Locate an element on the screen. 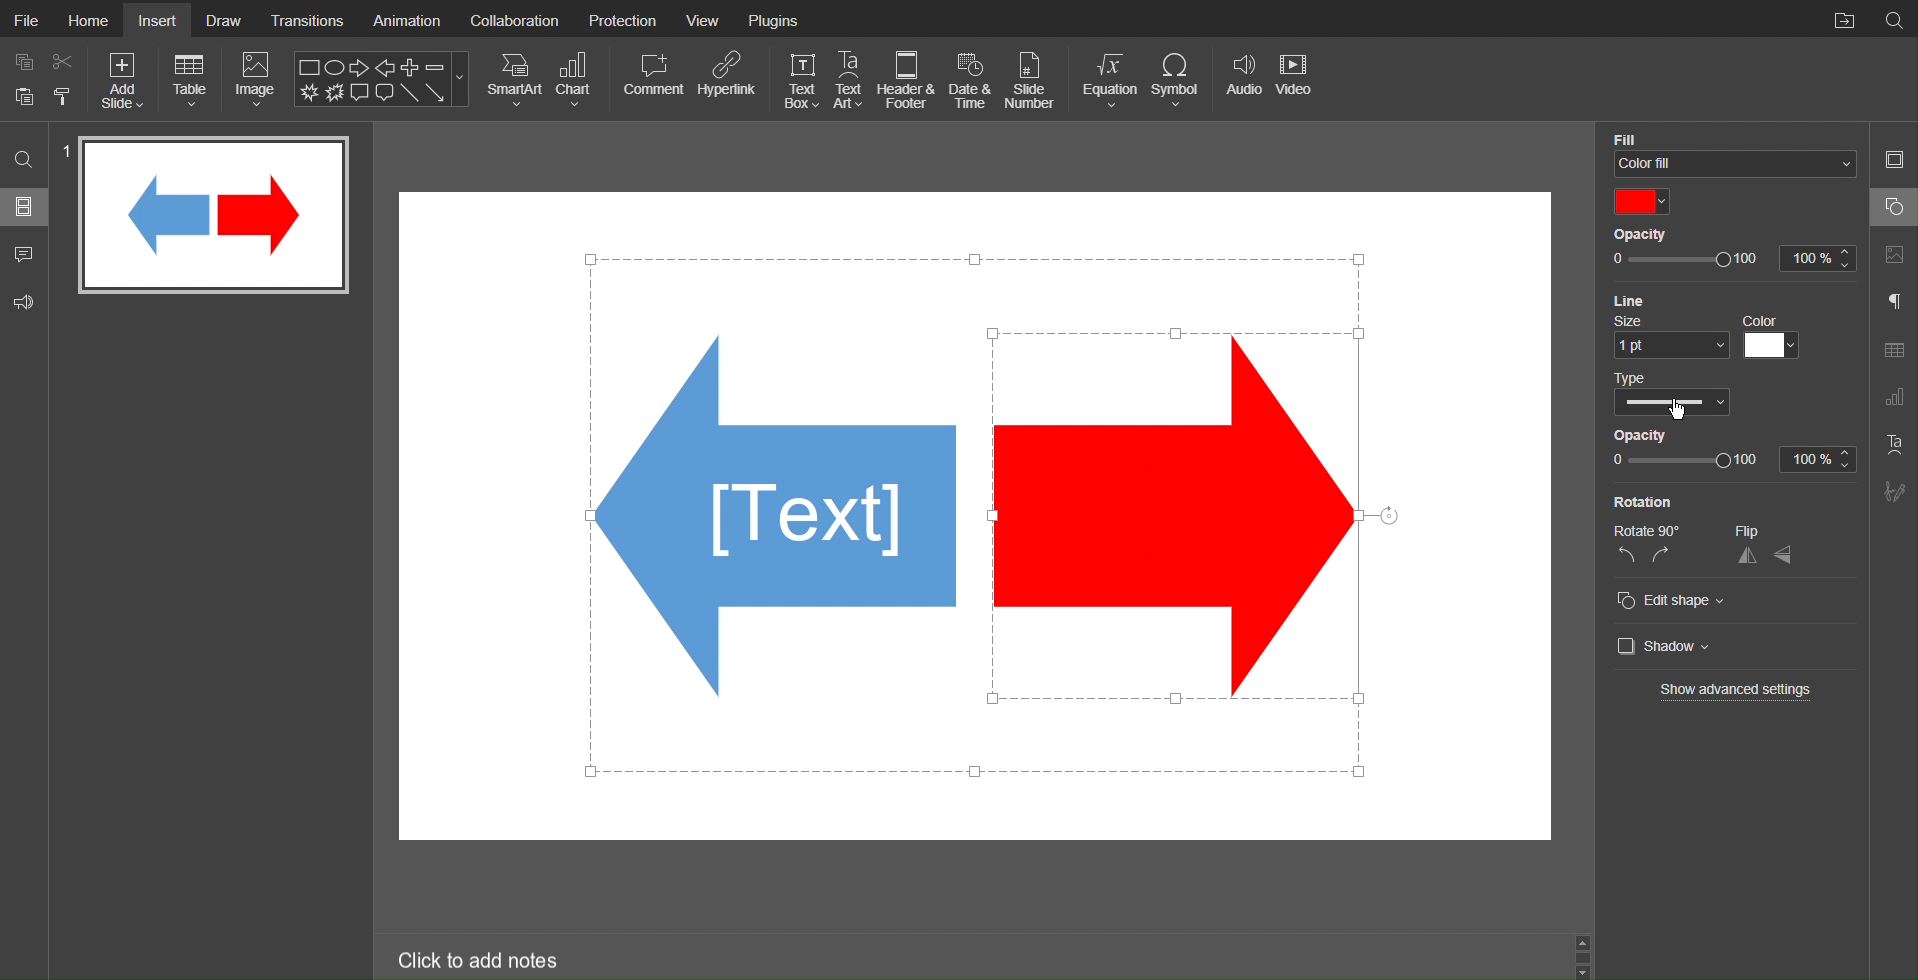 This screenshot has height=980, width=1918. Date and Time is located at coordinates (970, 80).